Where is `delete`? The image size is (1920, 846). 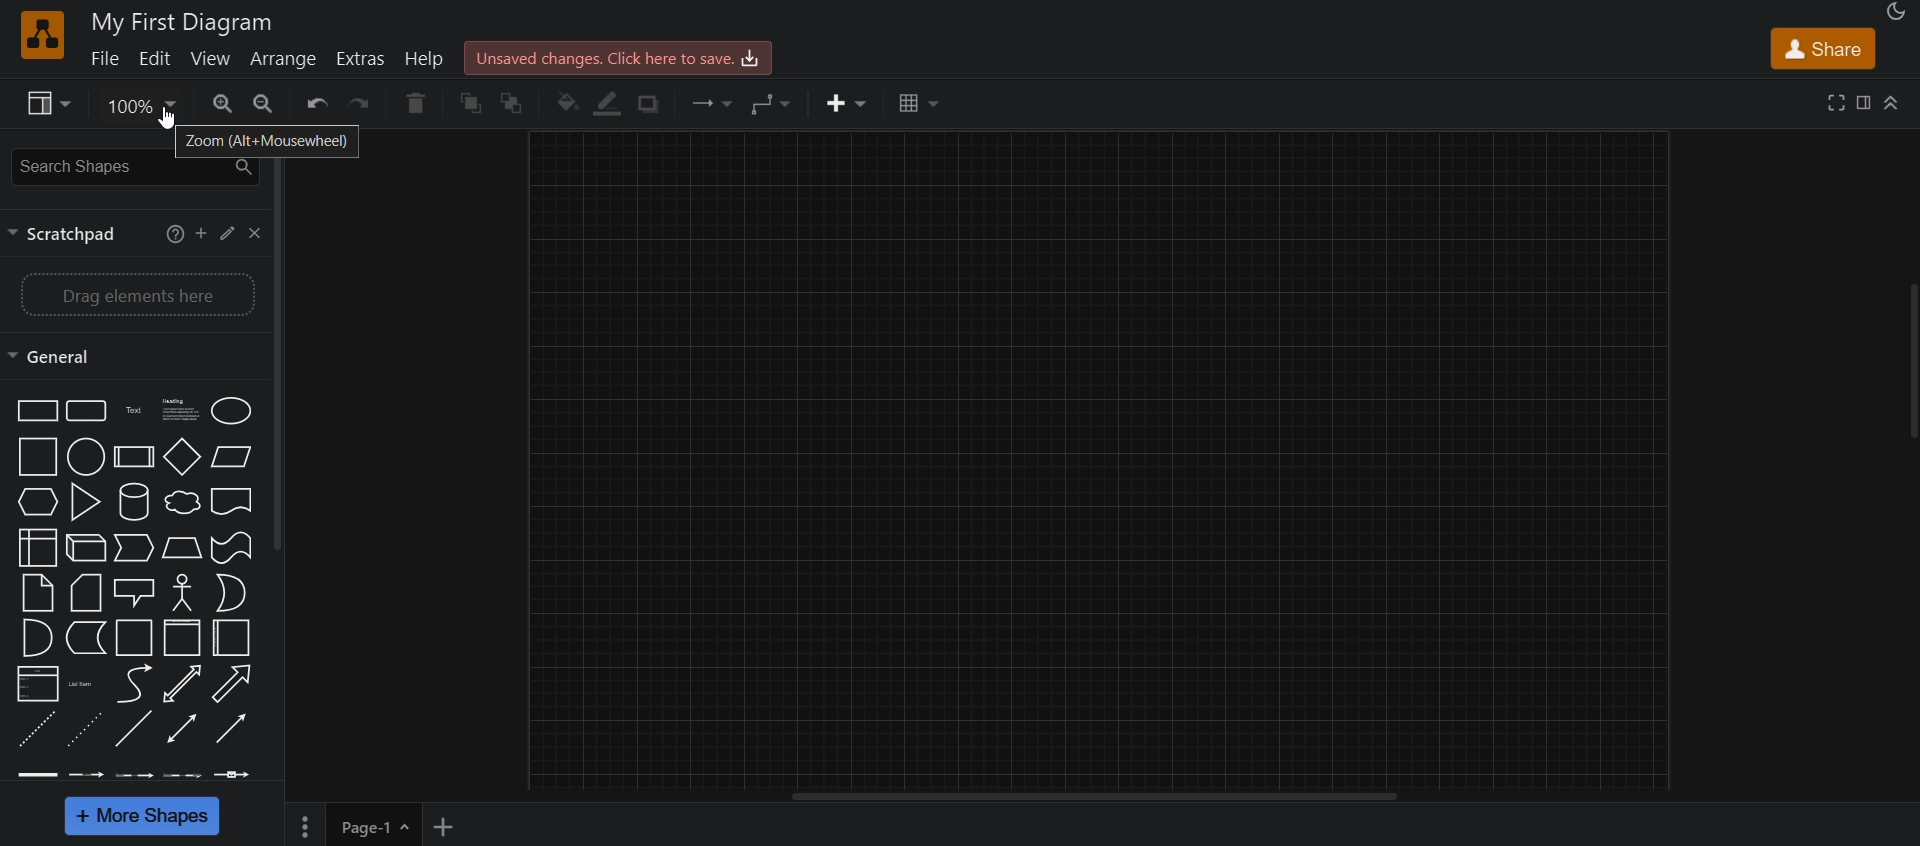 delete is located at coordinates (416, 105).